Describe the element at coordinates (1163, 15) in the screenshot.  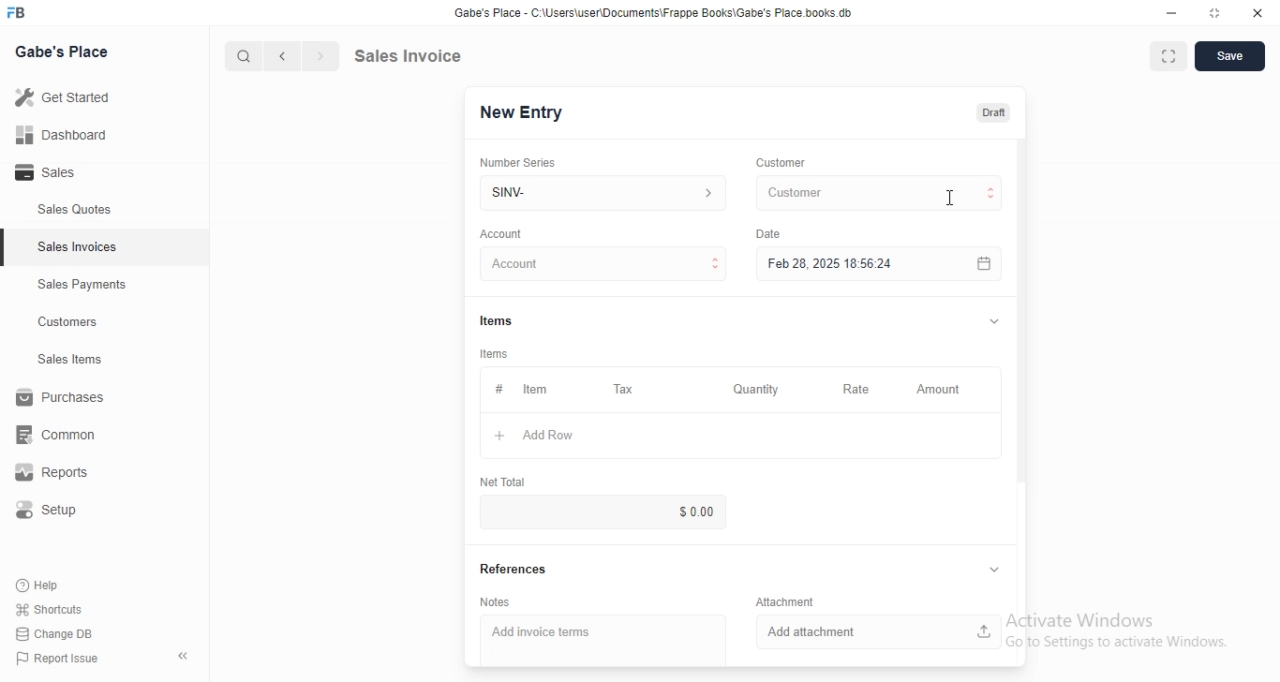
I see `minimize` at that location.